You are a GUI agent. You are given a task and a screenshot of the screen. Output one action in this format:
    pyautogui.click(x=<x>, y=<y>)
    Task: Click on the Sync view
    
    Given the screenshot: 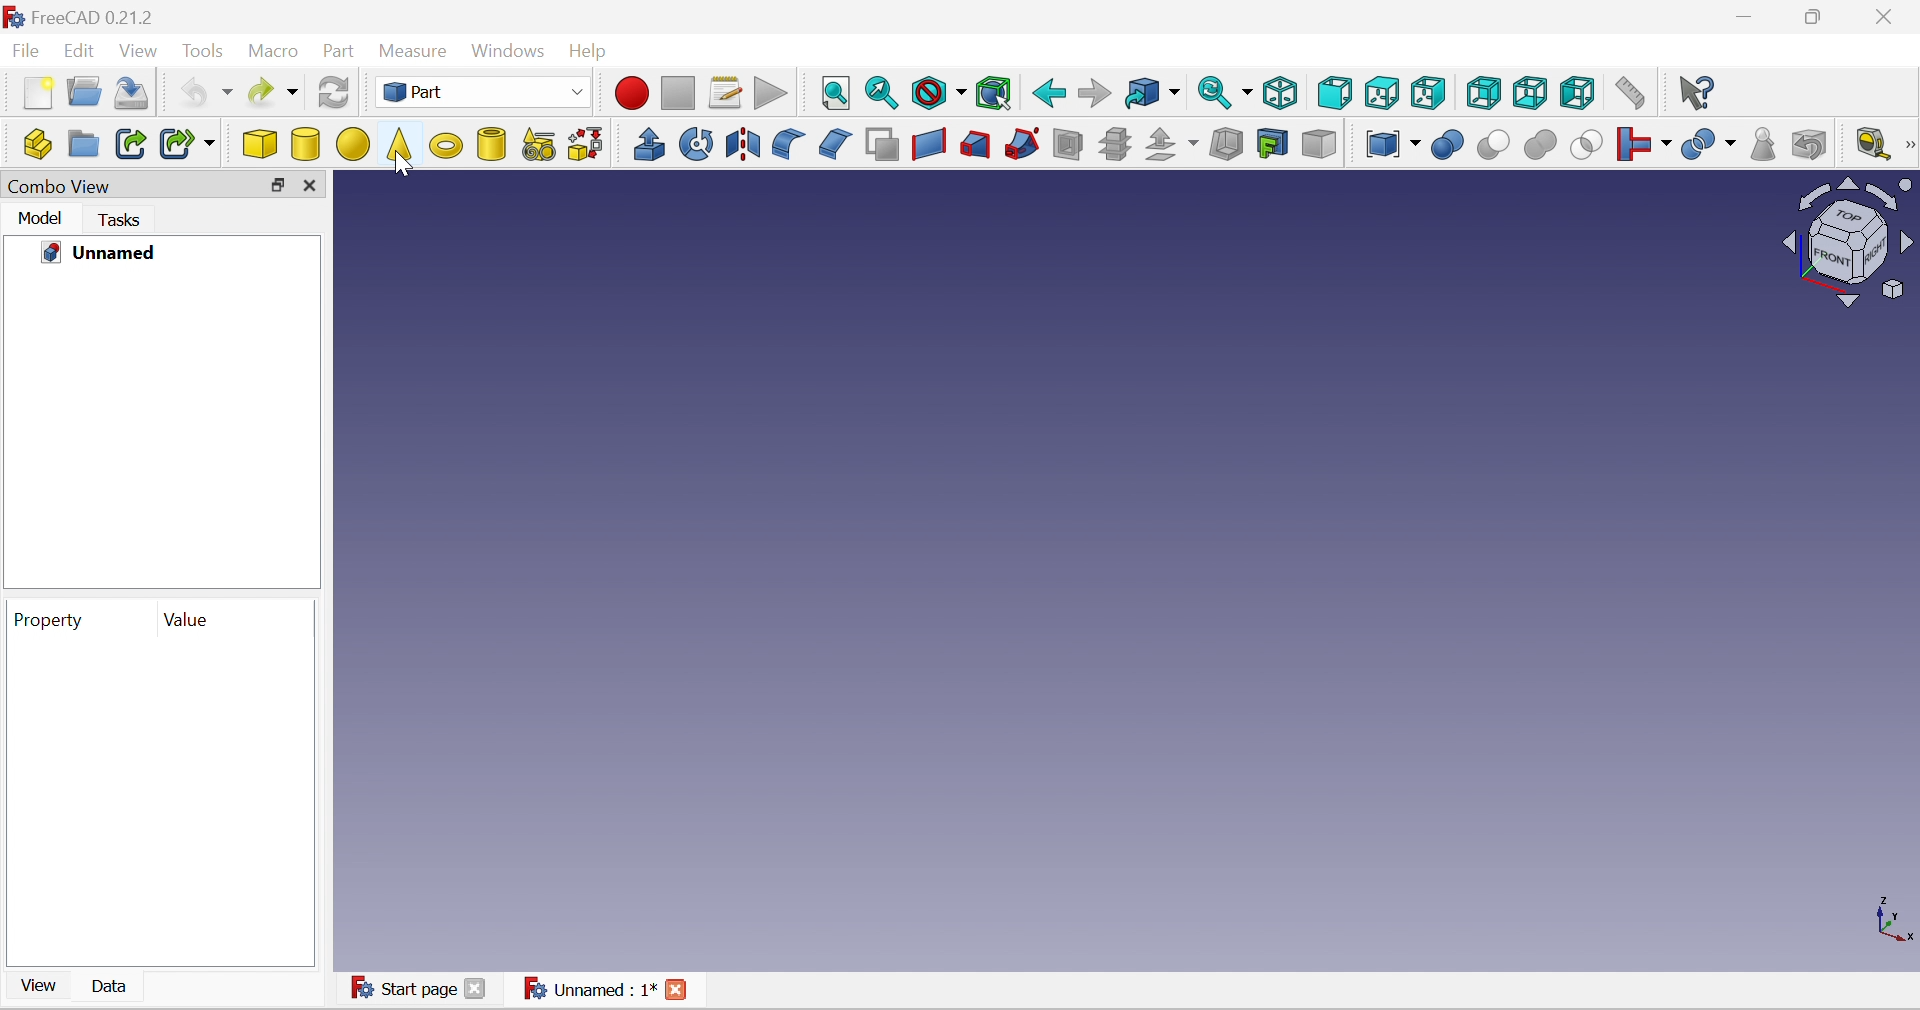 What is the action you would take?
    pyautogui.click(x=1225, y=93)
    